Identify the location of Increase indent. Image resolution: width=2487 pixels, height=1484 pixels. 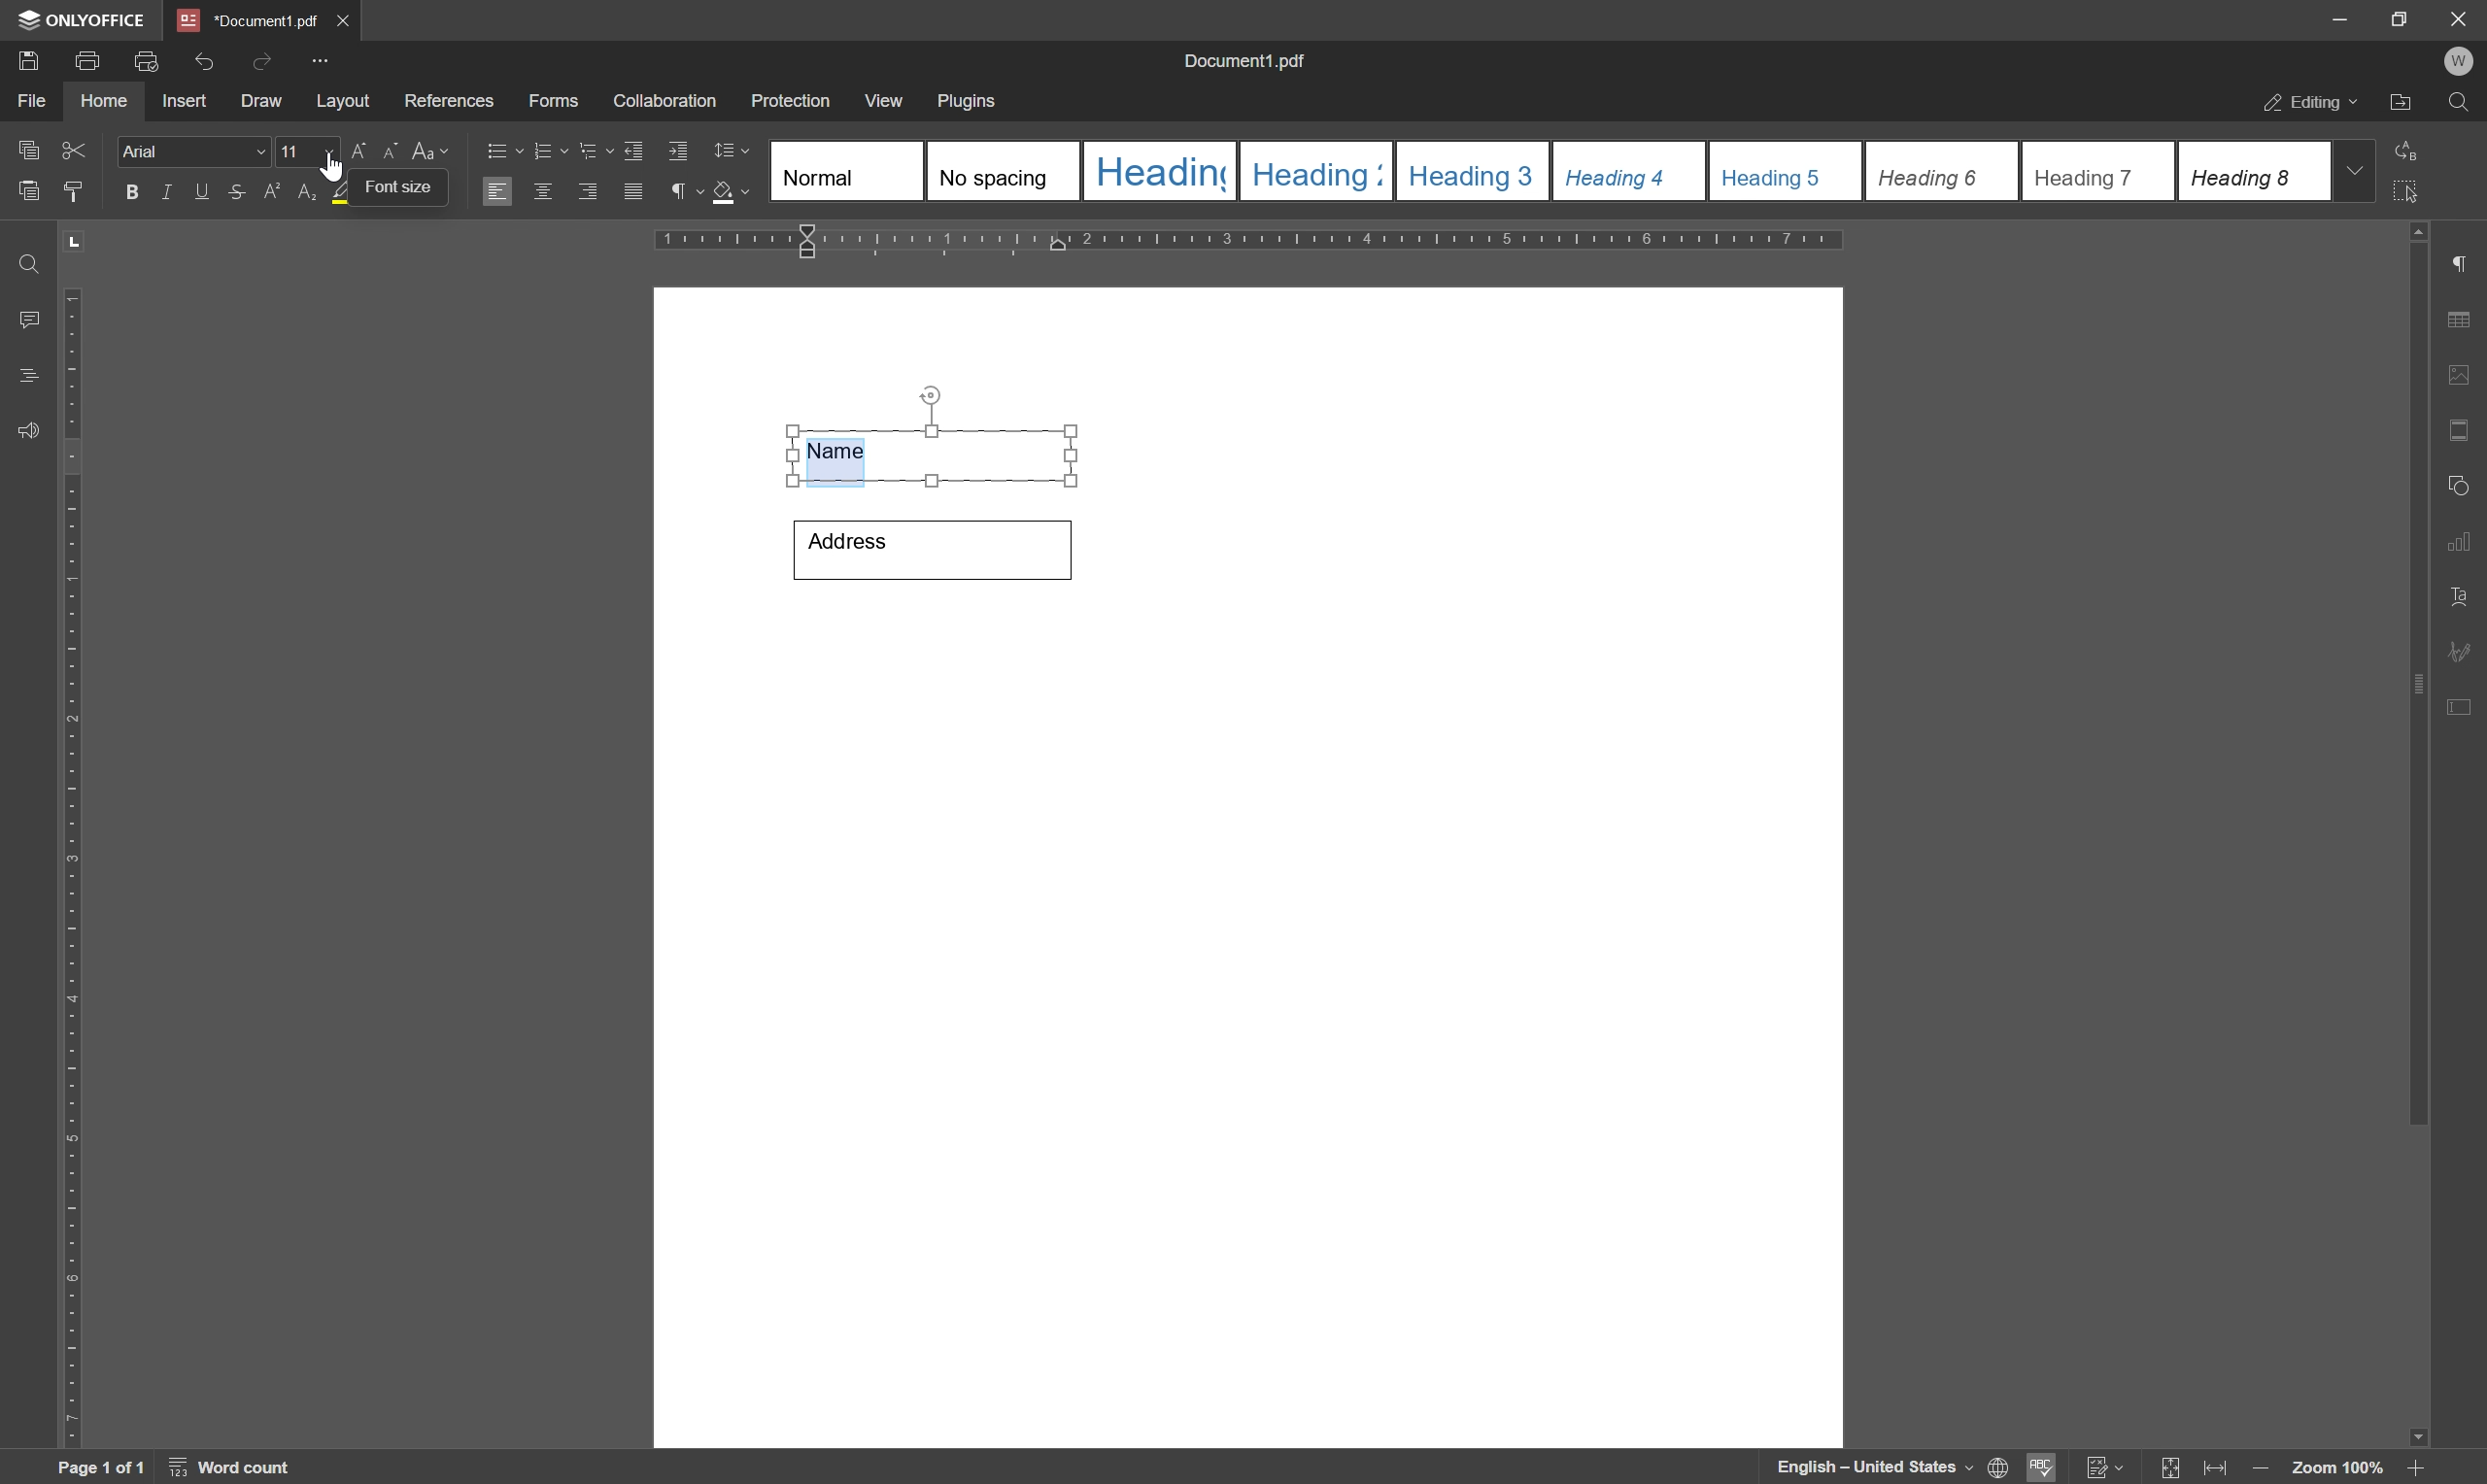
(681, 153).